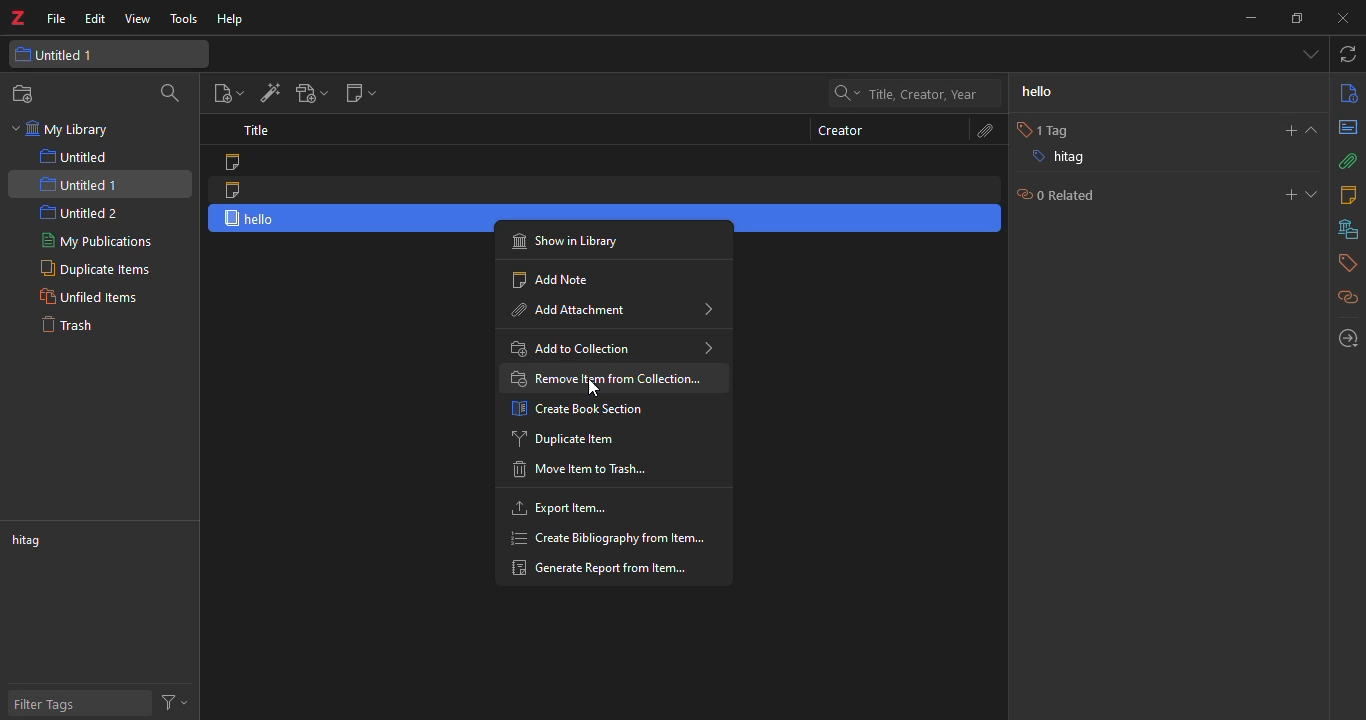  I want to click on new item, so click(227, 93).